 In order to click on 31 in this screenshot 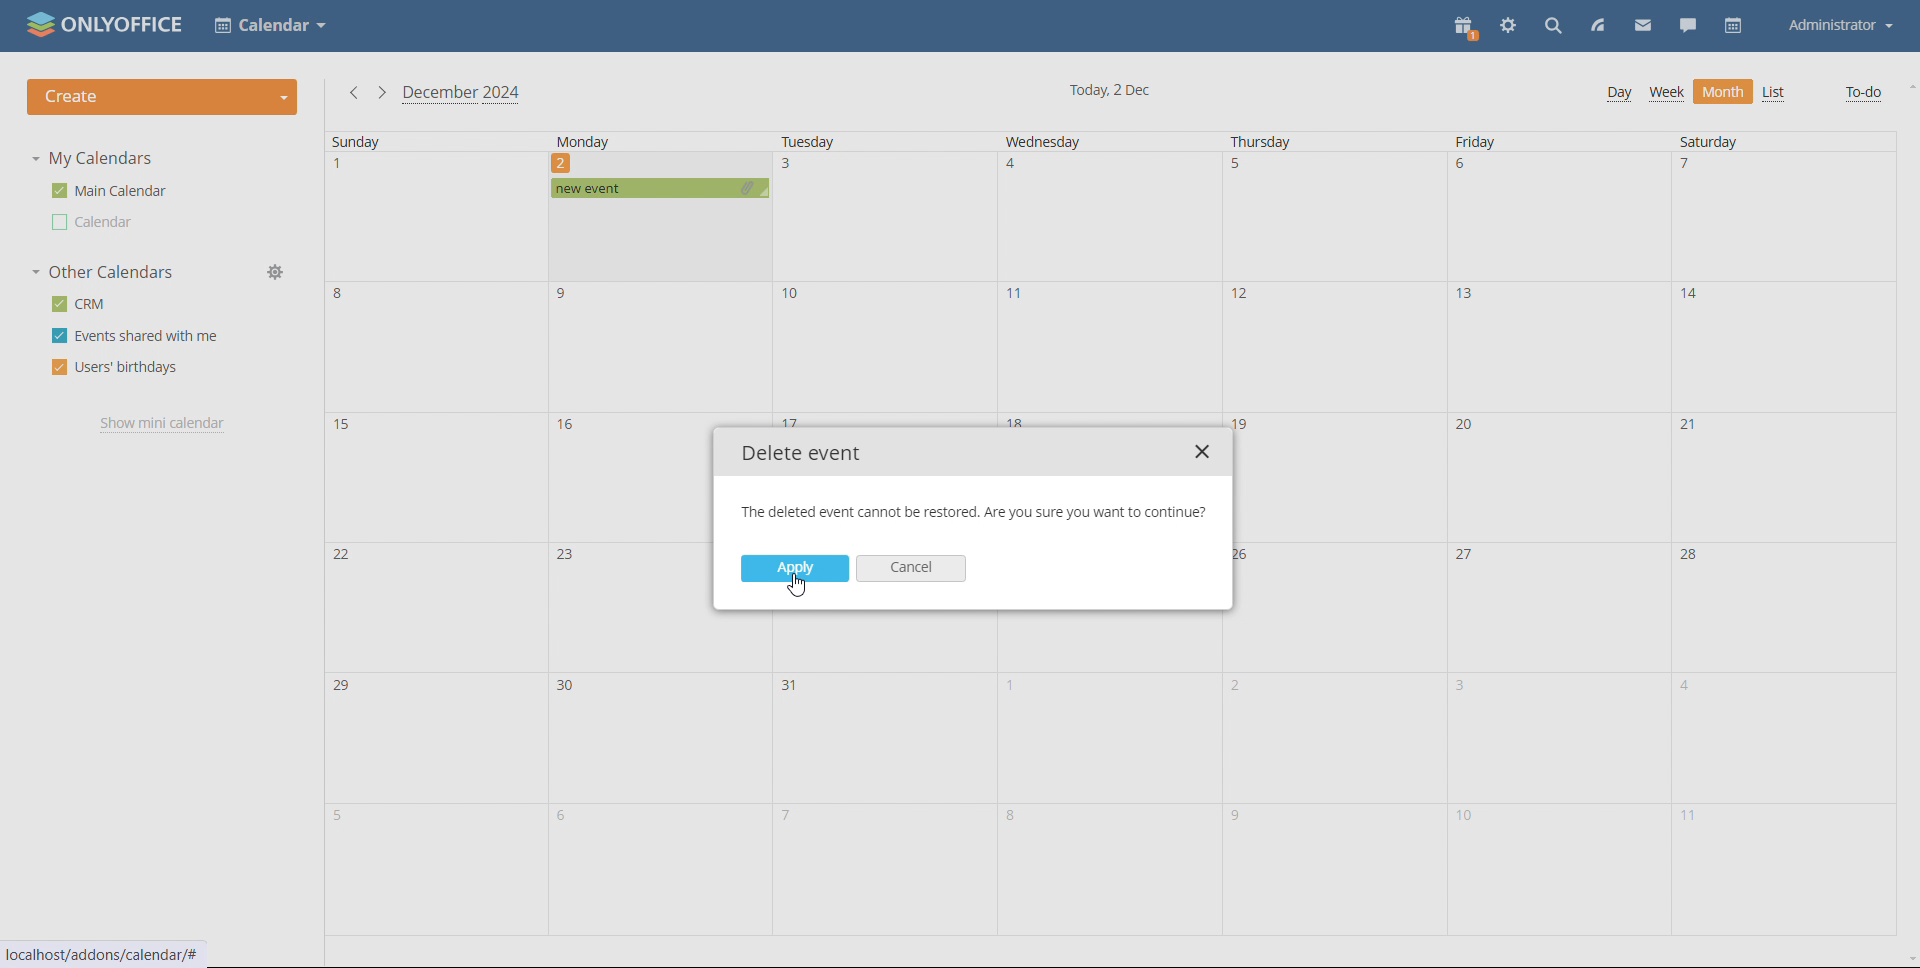, I will do `click(794, 687)`.